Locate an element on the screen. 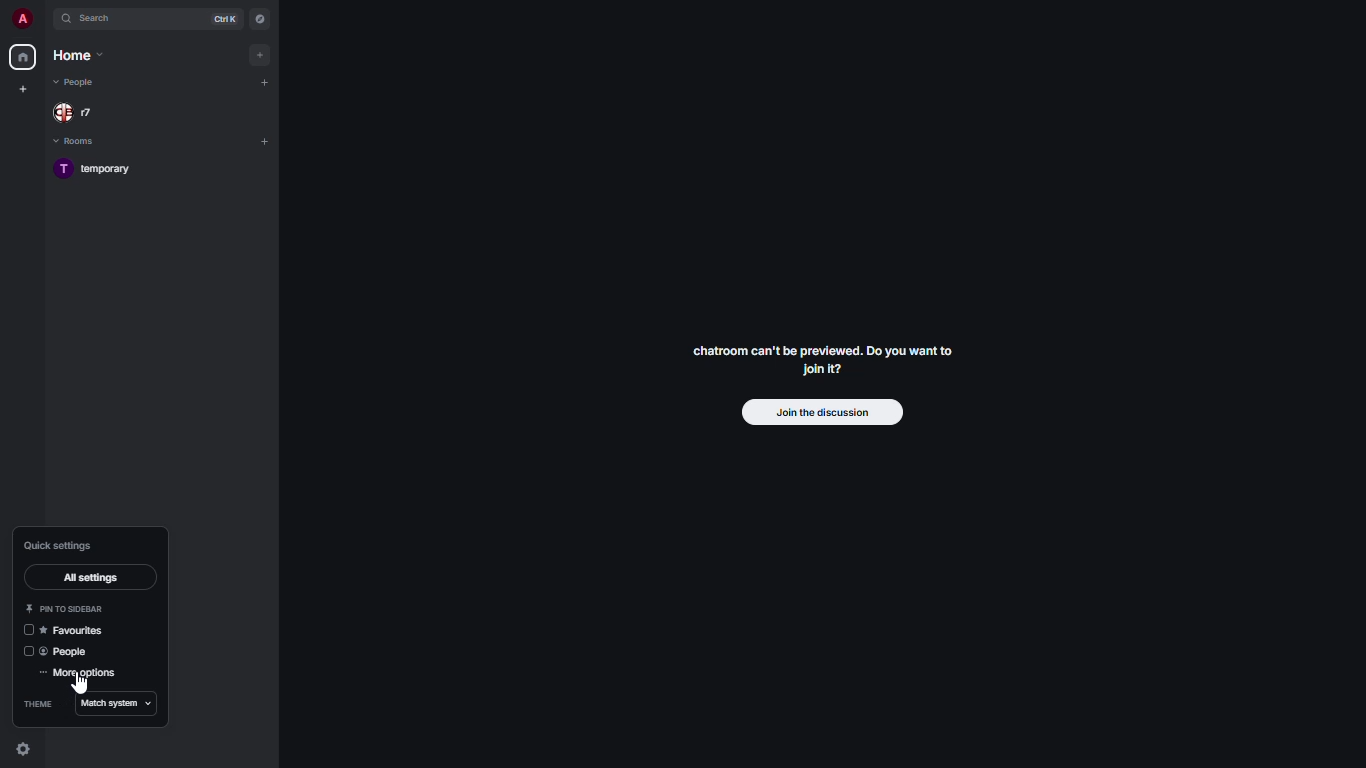 This screenshot has width=1366, height=768. ctrl K is located at coordinates (224, 19).